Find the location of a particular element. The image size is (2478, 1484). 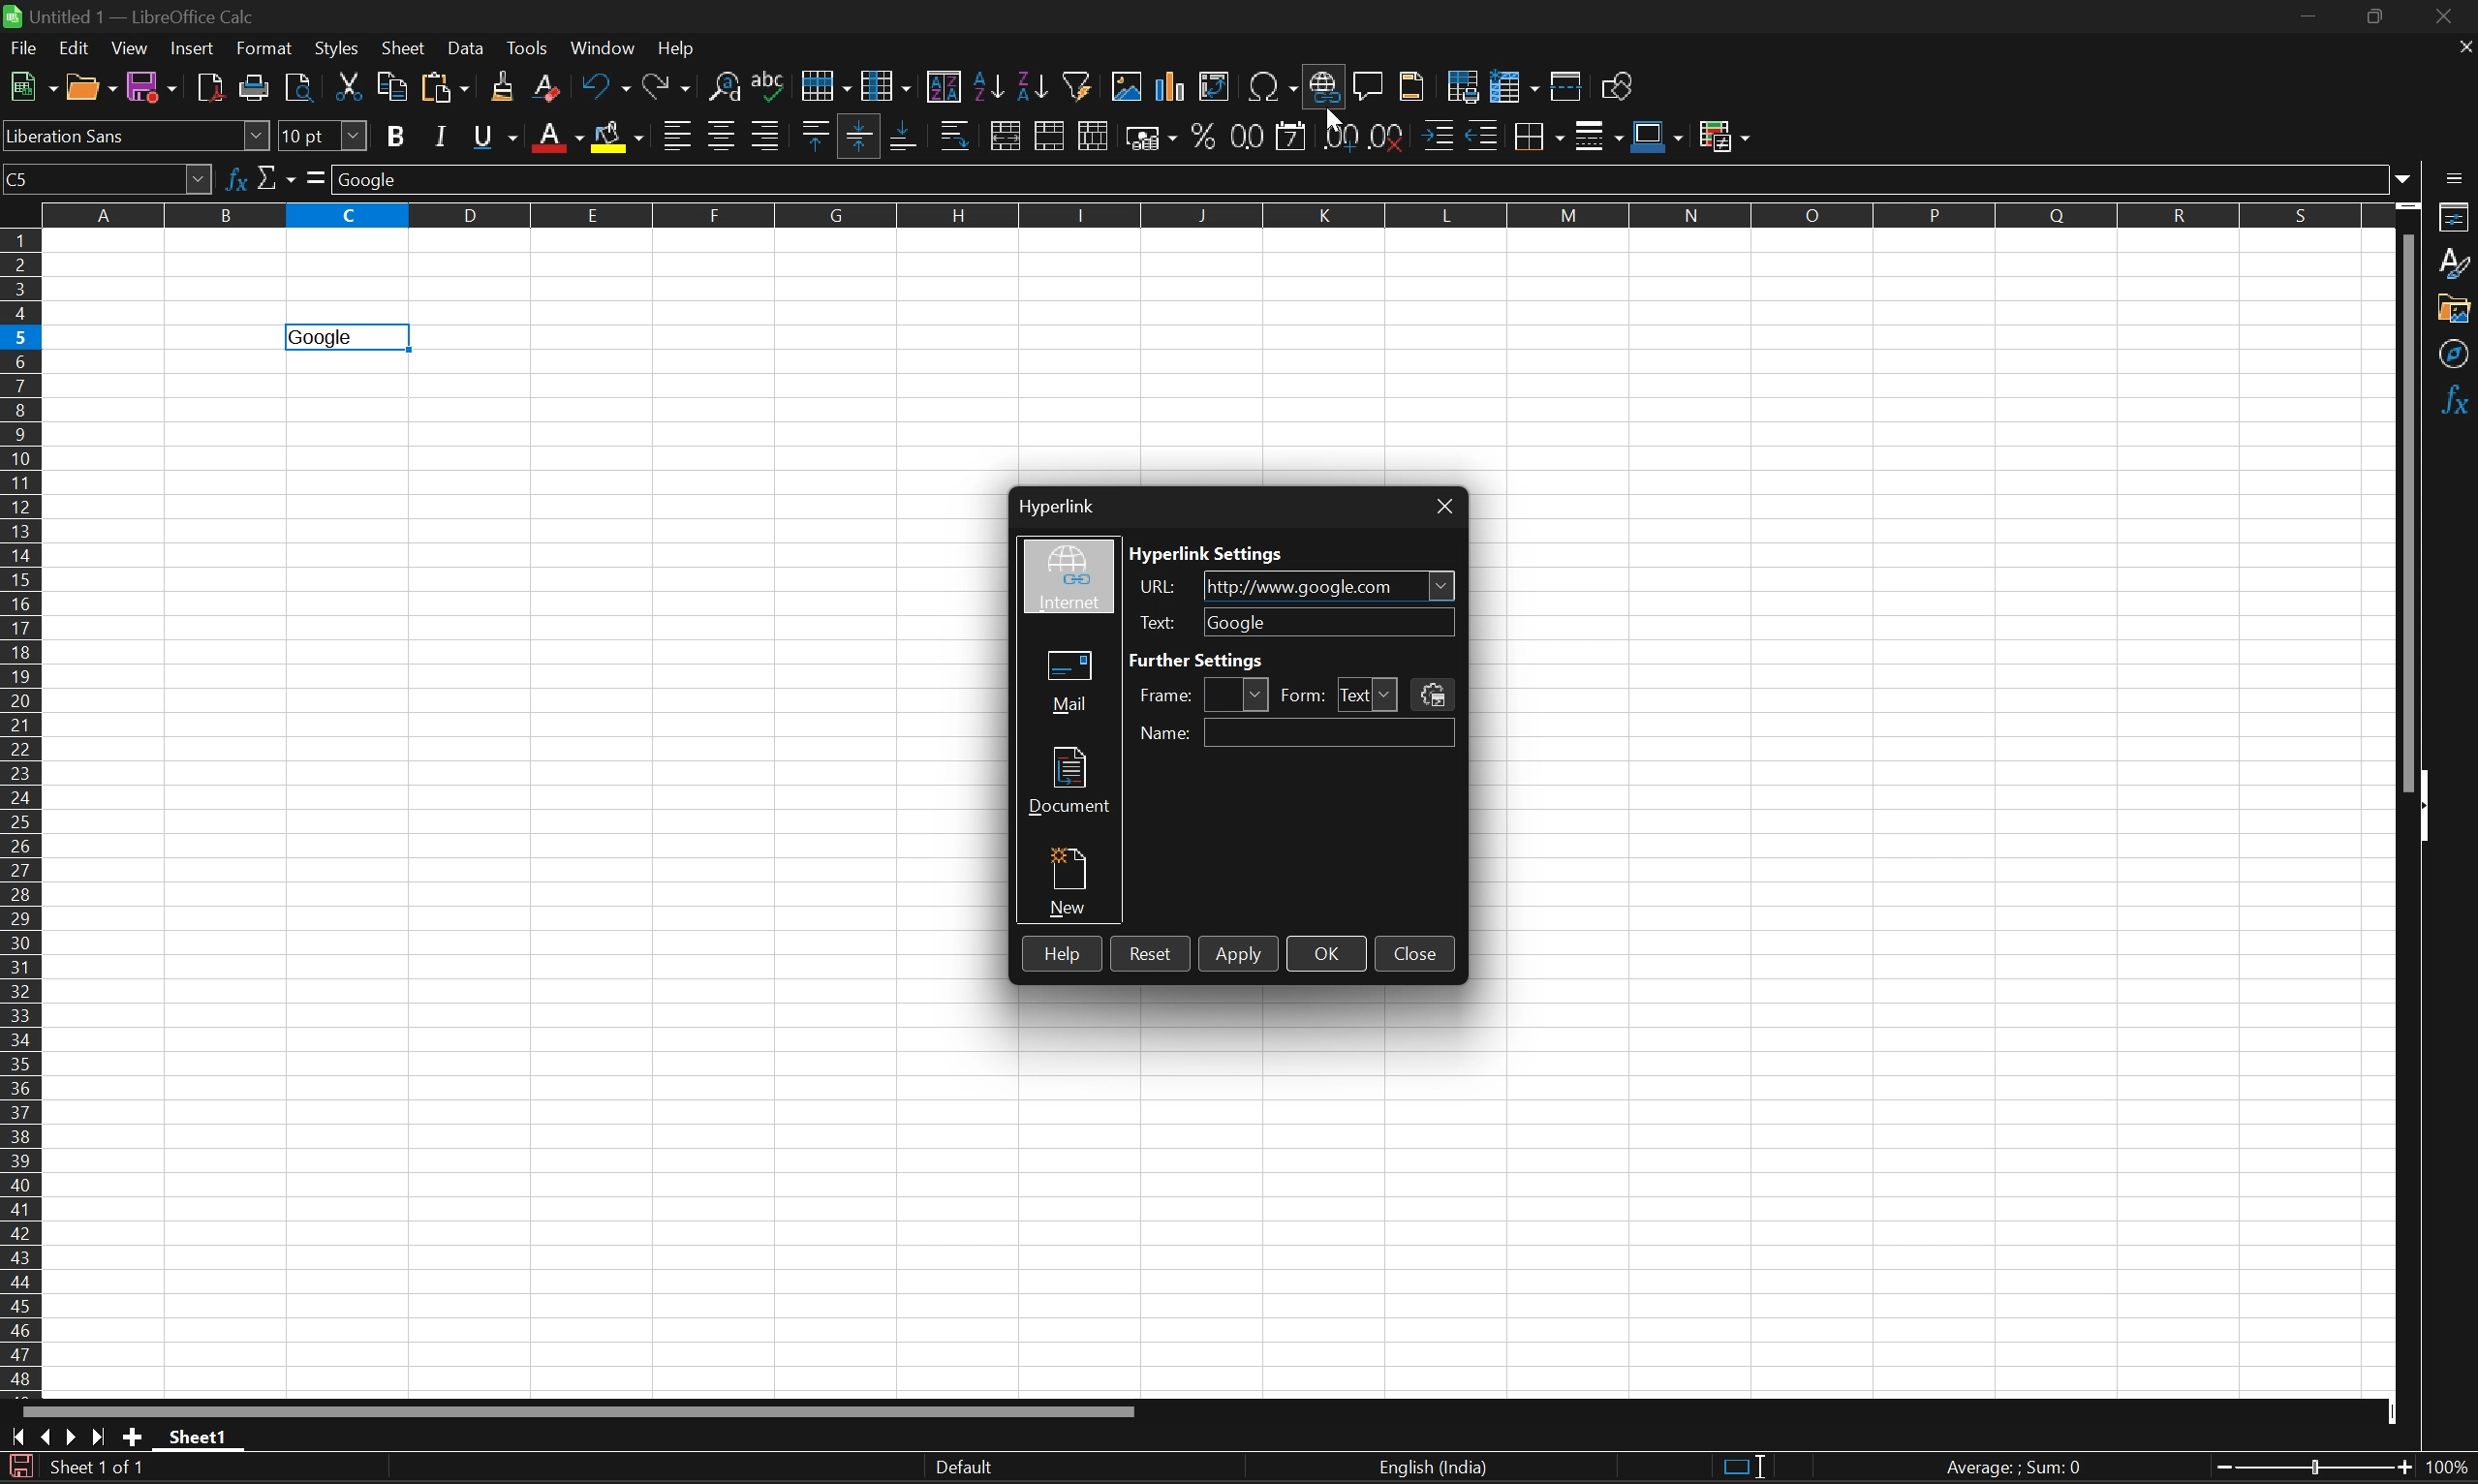

Sheet 1 of 1 is located at coordinates (100, 1469).